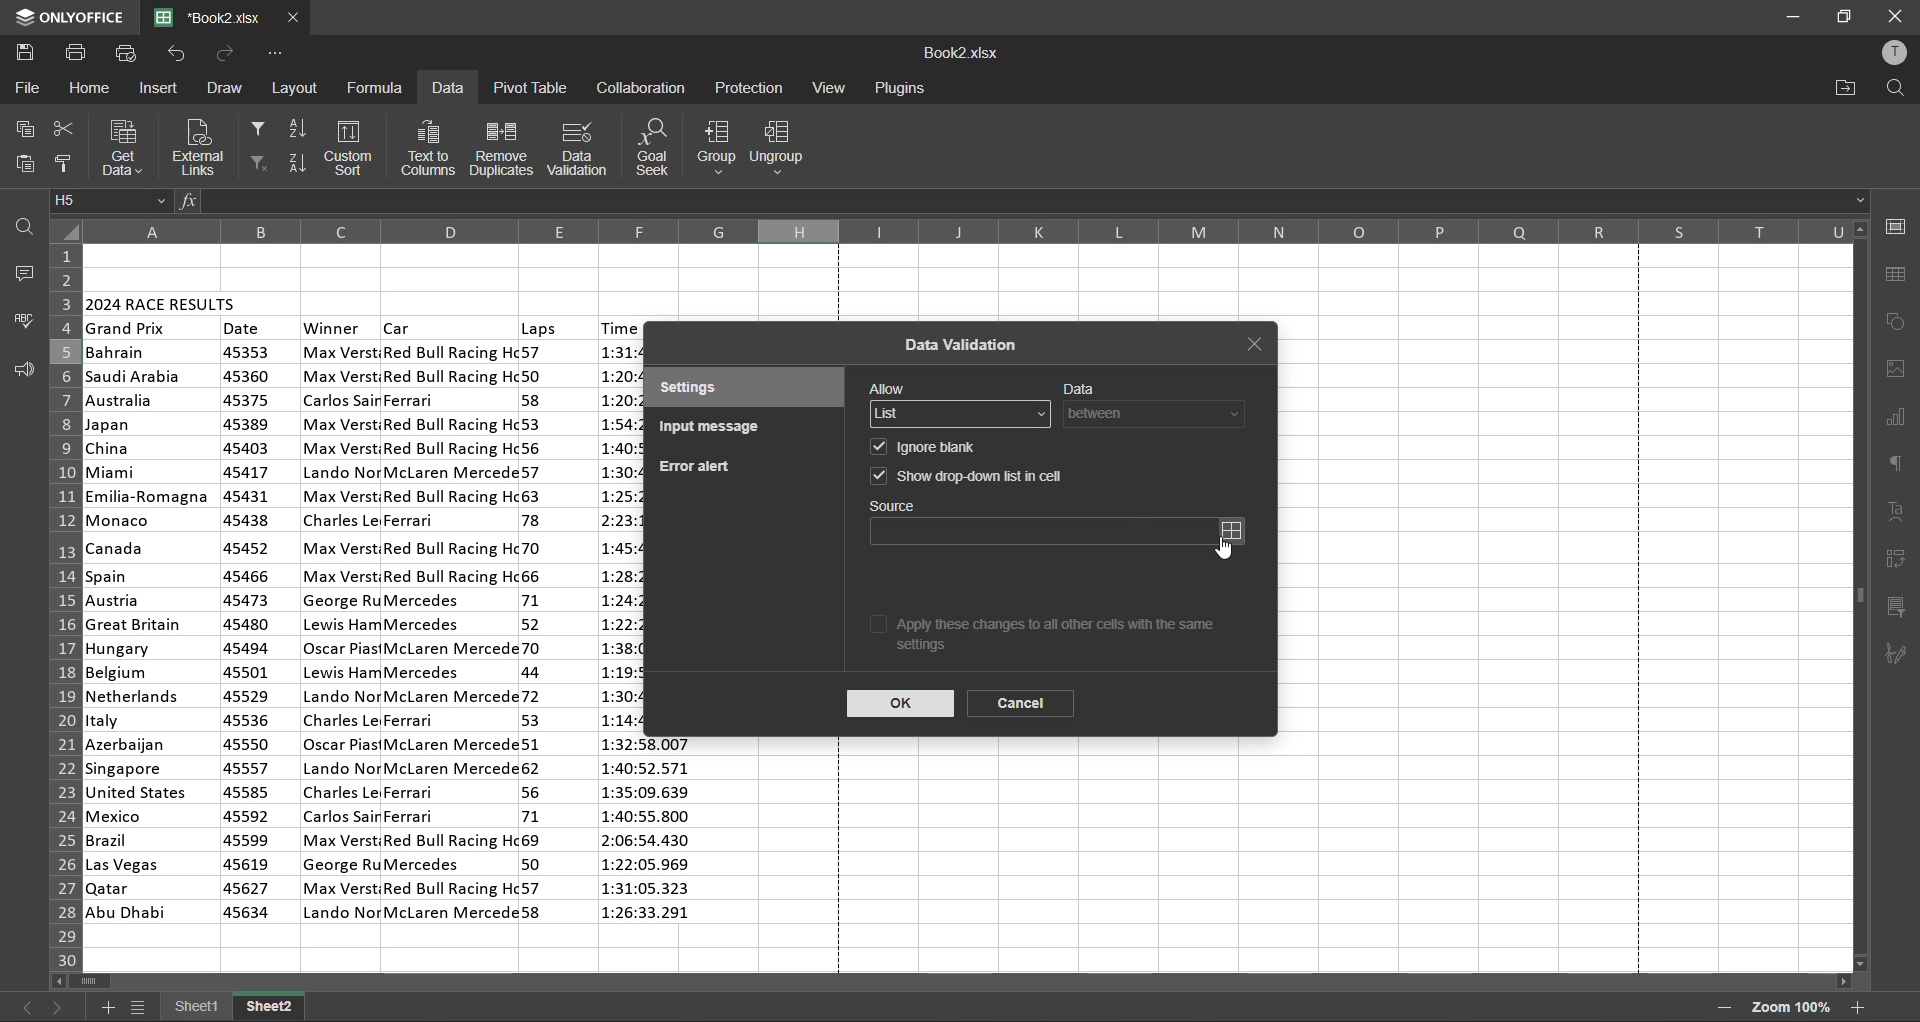 Image resolution: width=1920 pixels, height=1022 pixels. What do you see at coordinates (640, 87) in the screenshot?
I see `collaboration` at bounding box center [640, 87].